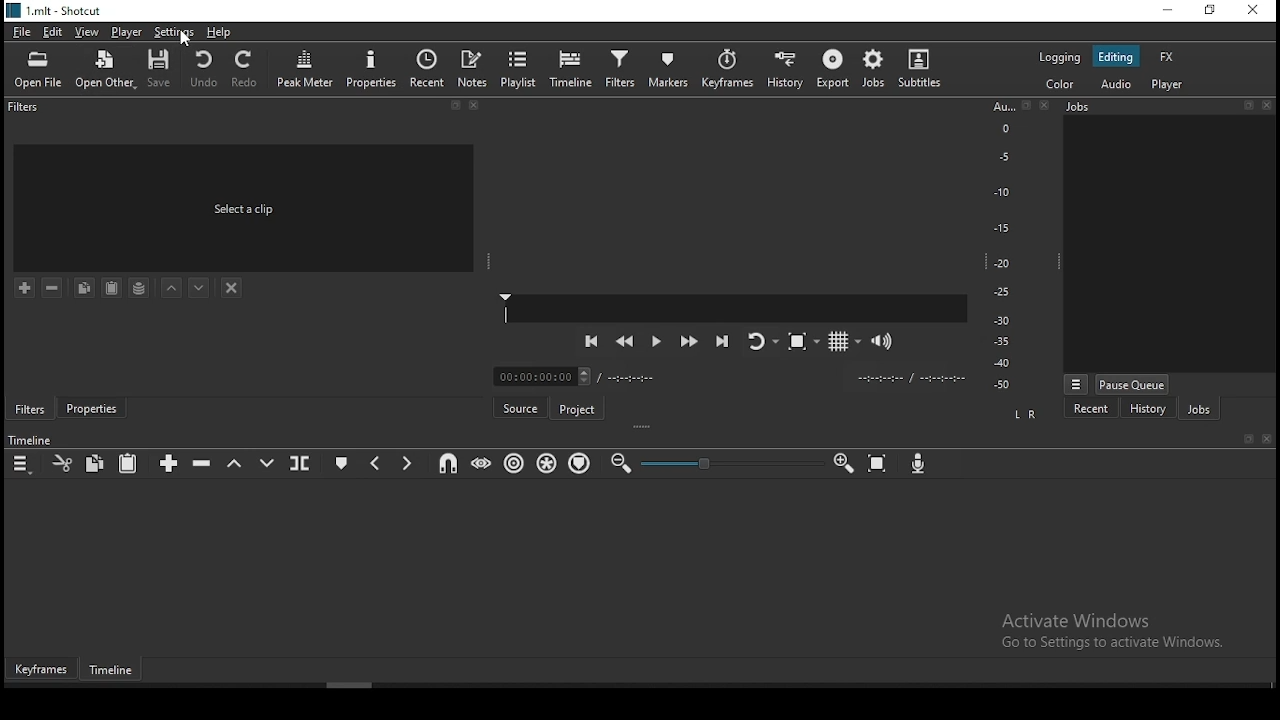 Image resolution: width=1280 pixels, height=720 pixels. What do you see at coordinates (727, 68) in the screenshot?
I see `keyframes` at bounding box center [727, 68].